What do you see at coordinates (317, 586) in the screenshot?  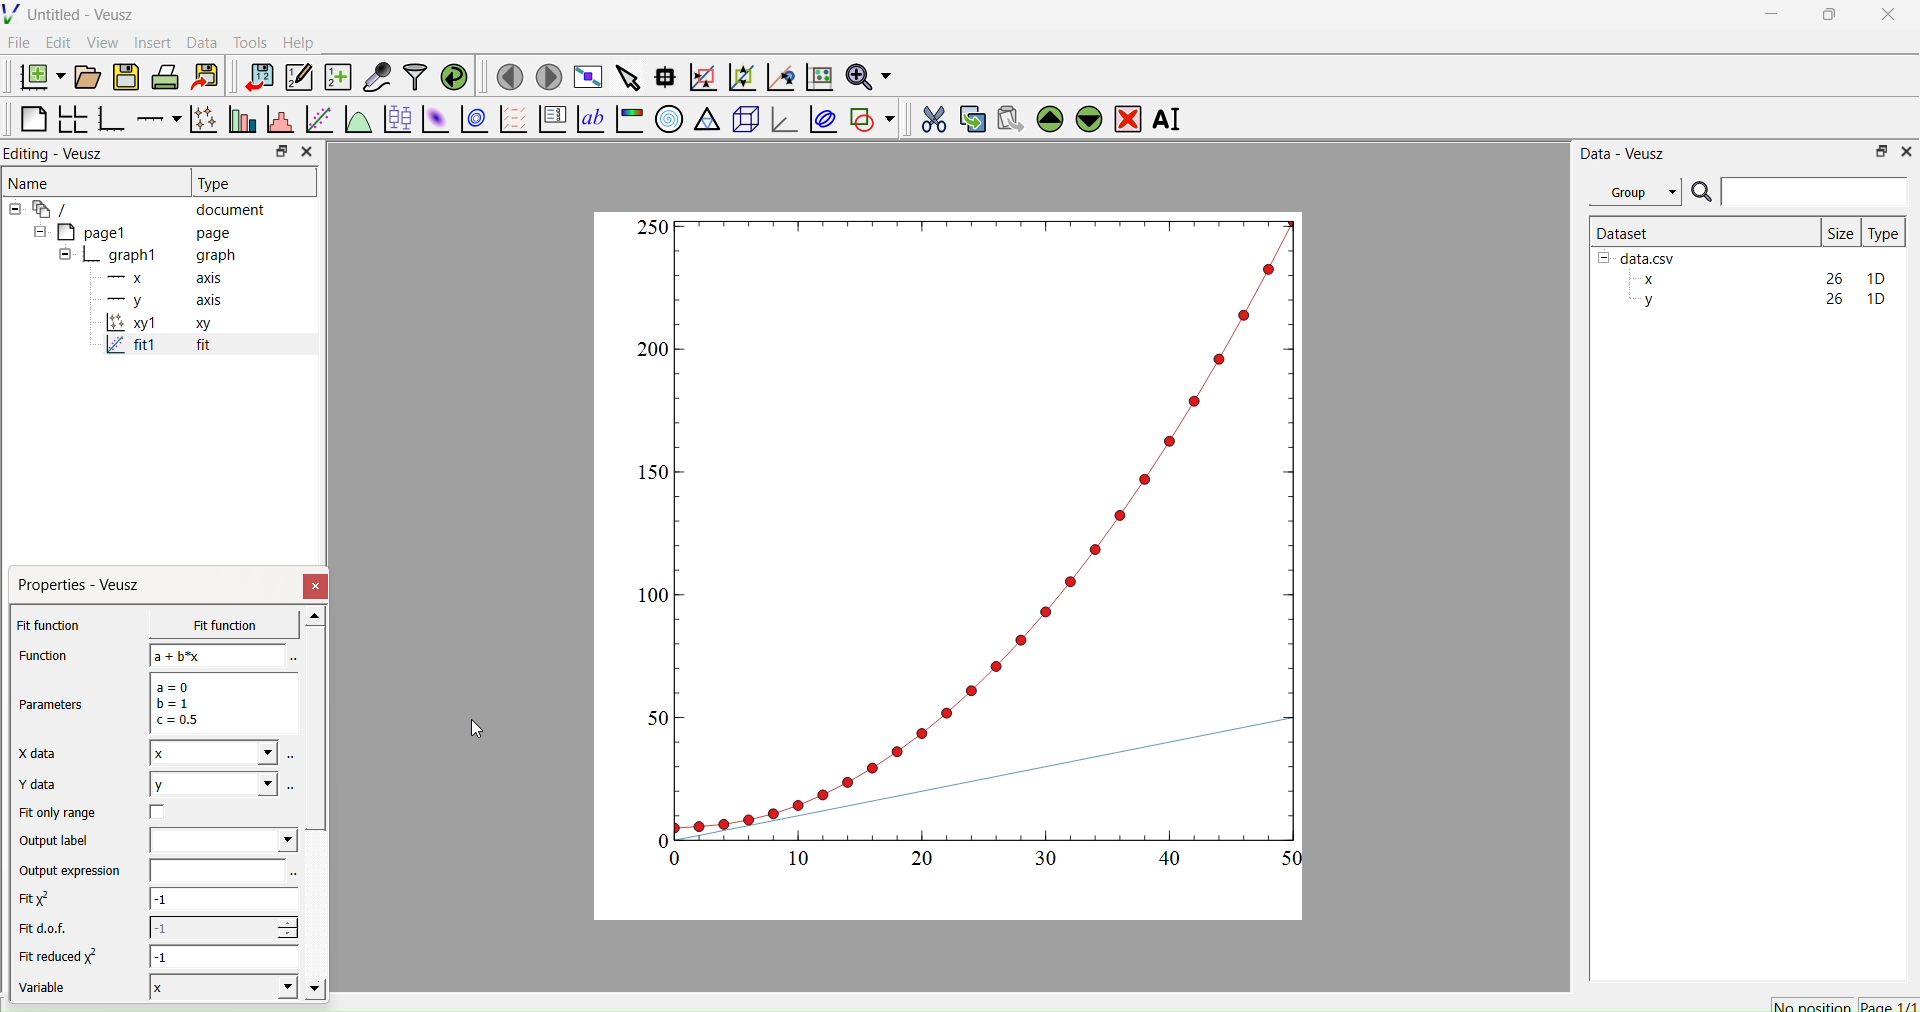 I see `Close` at bounding box center [317, 586].